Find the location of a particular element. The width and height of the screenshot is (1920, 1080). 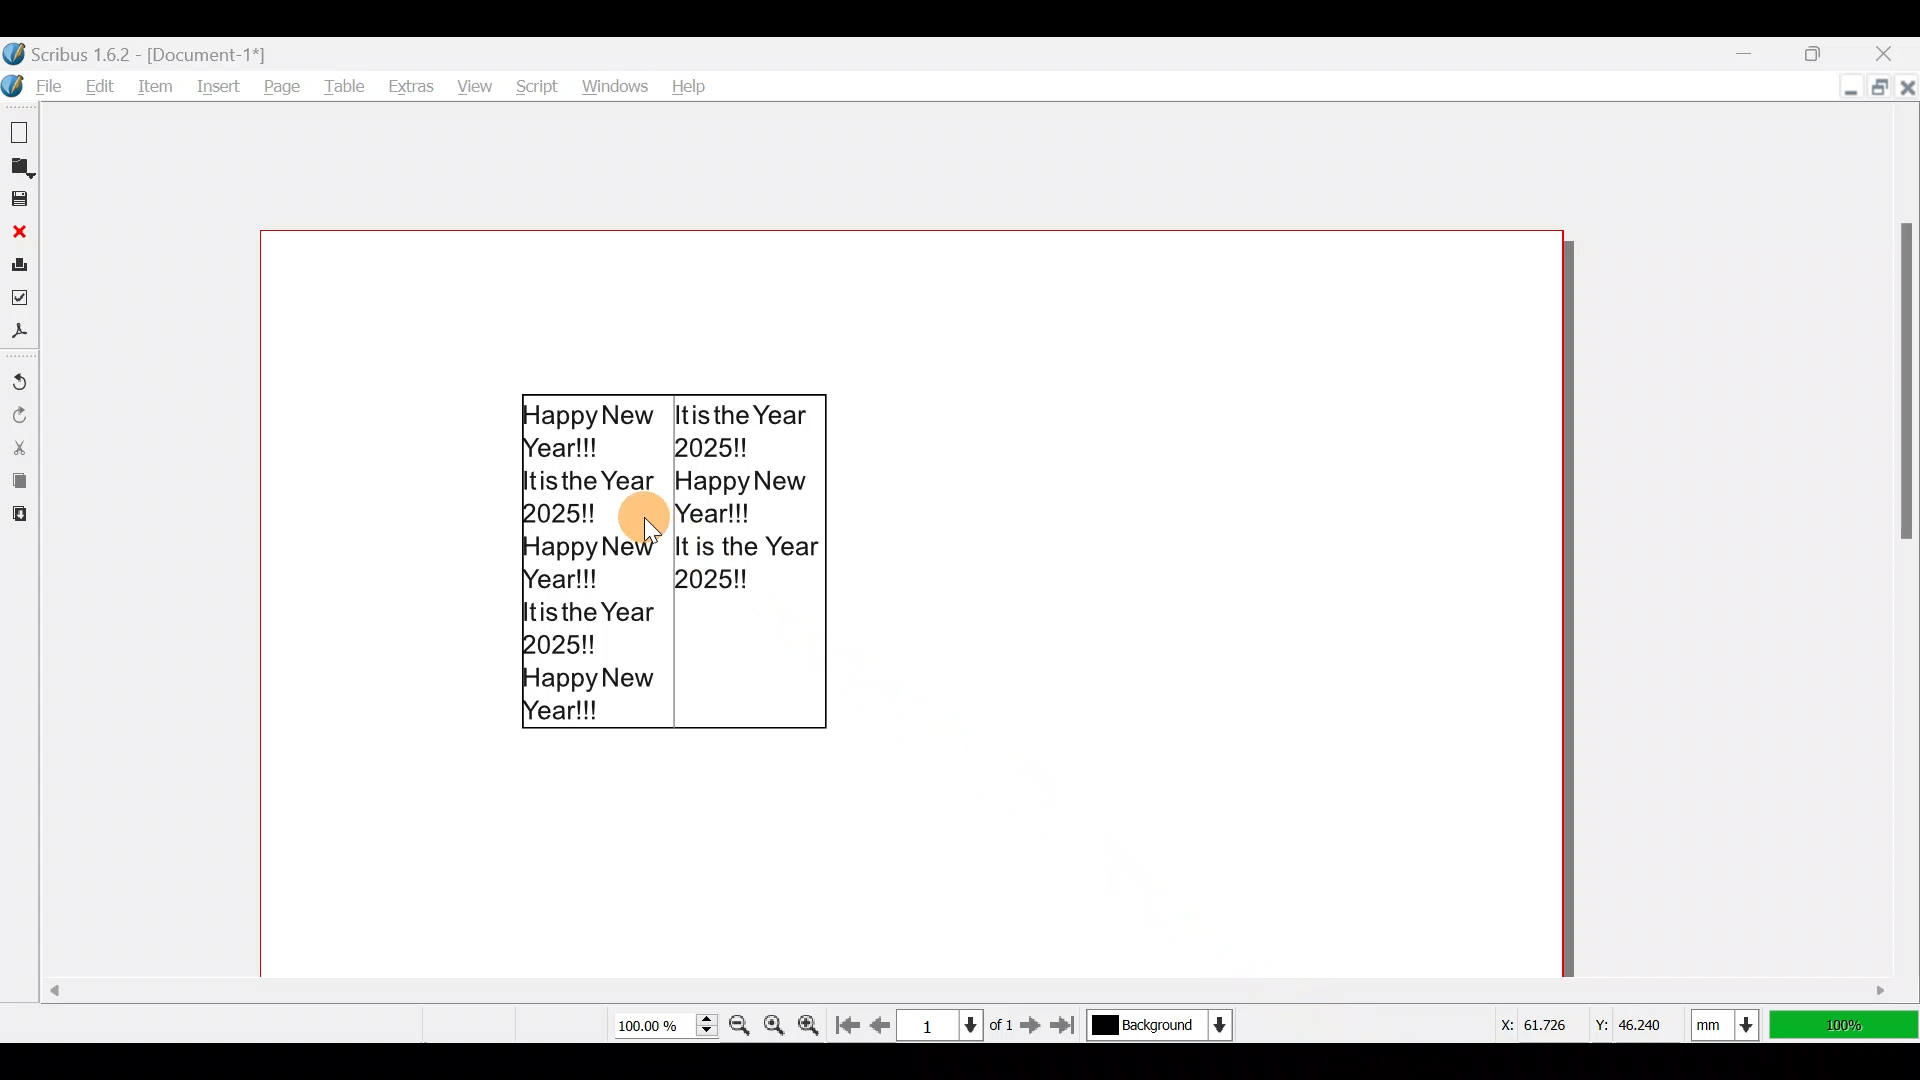

Script is located at coordinates (534, 81).